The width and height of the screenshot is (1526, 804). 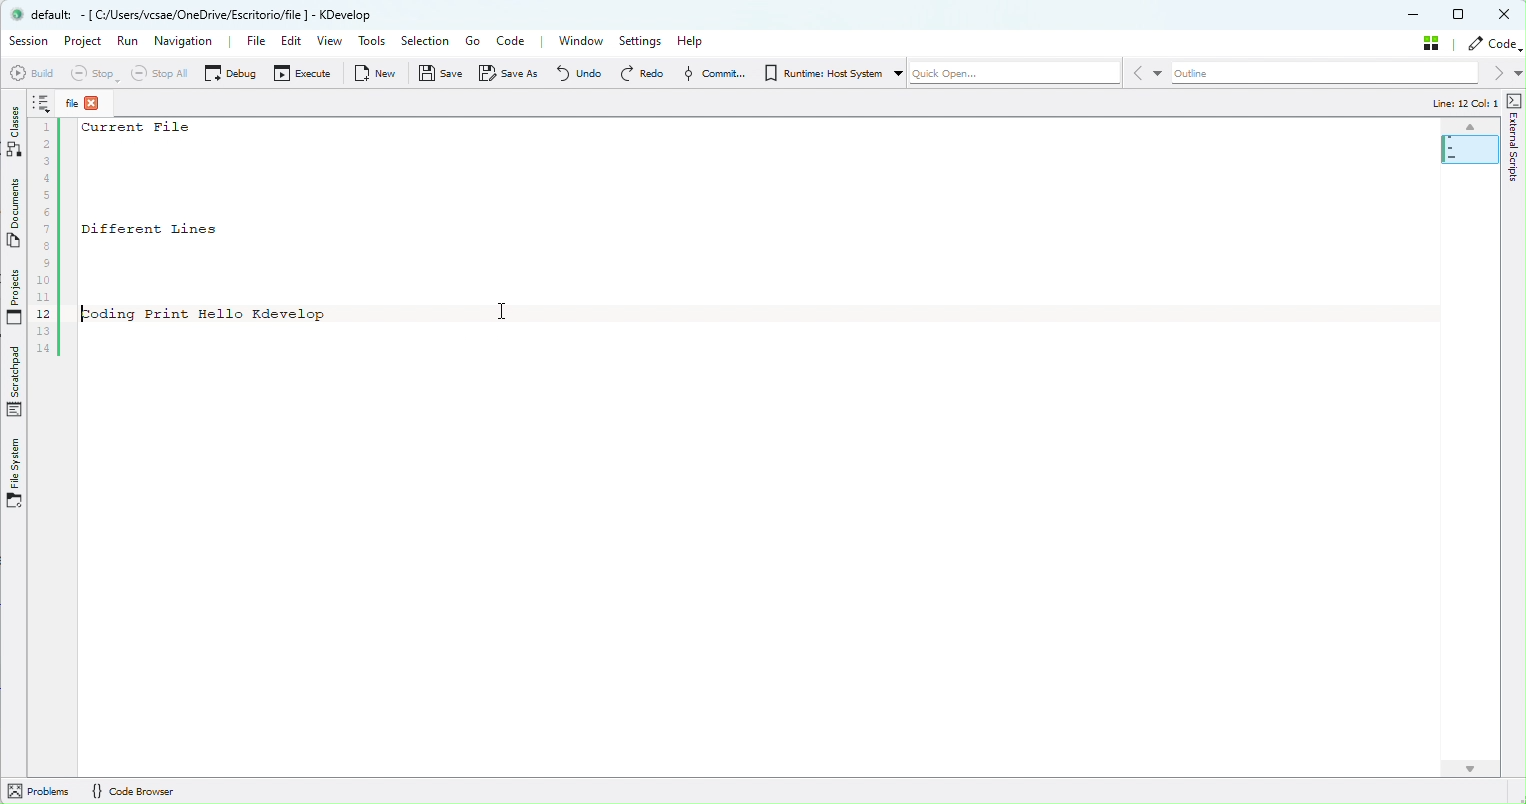 I want to click on Undo, so click(x=577, y=76).